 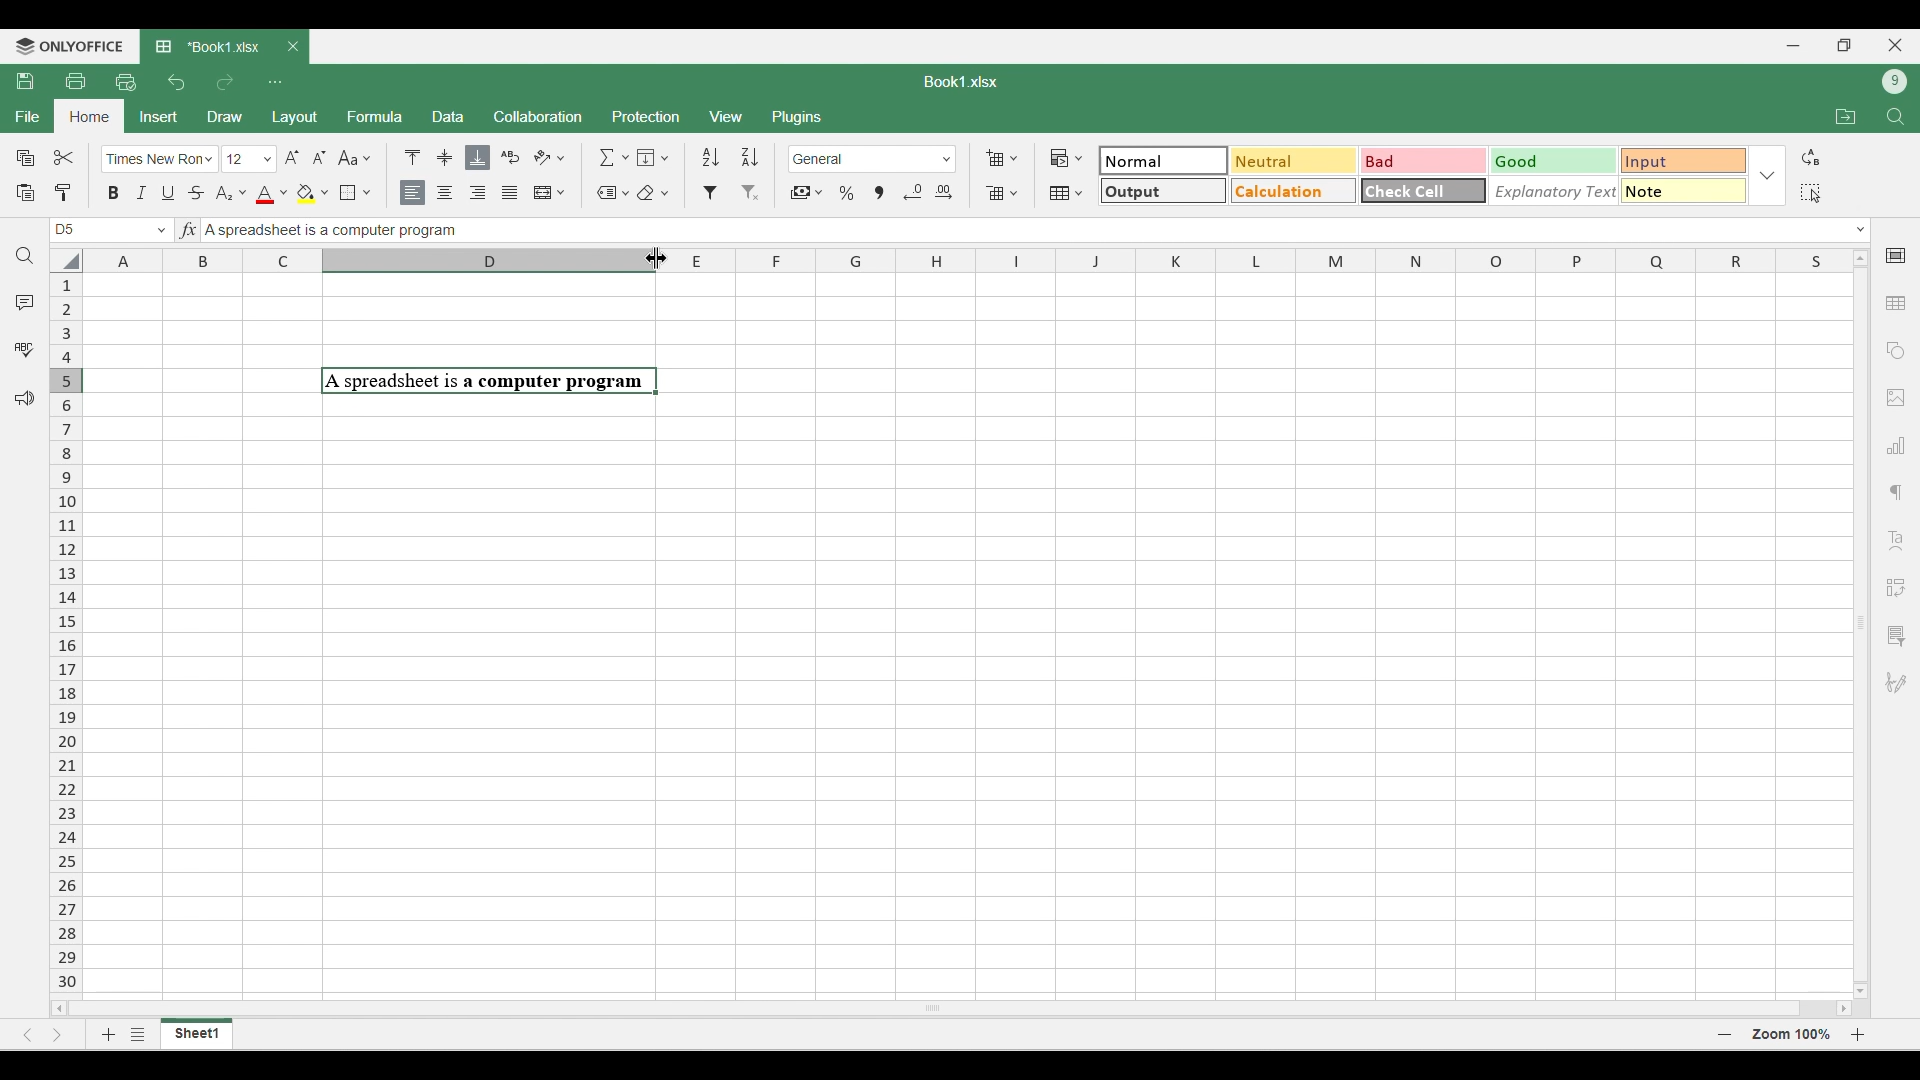 What do you see at coordinates (728, 117) in the screenshot?
I see `View menu` at bounding box center [728, 117].